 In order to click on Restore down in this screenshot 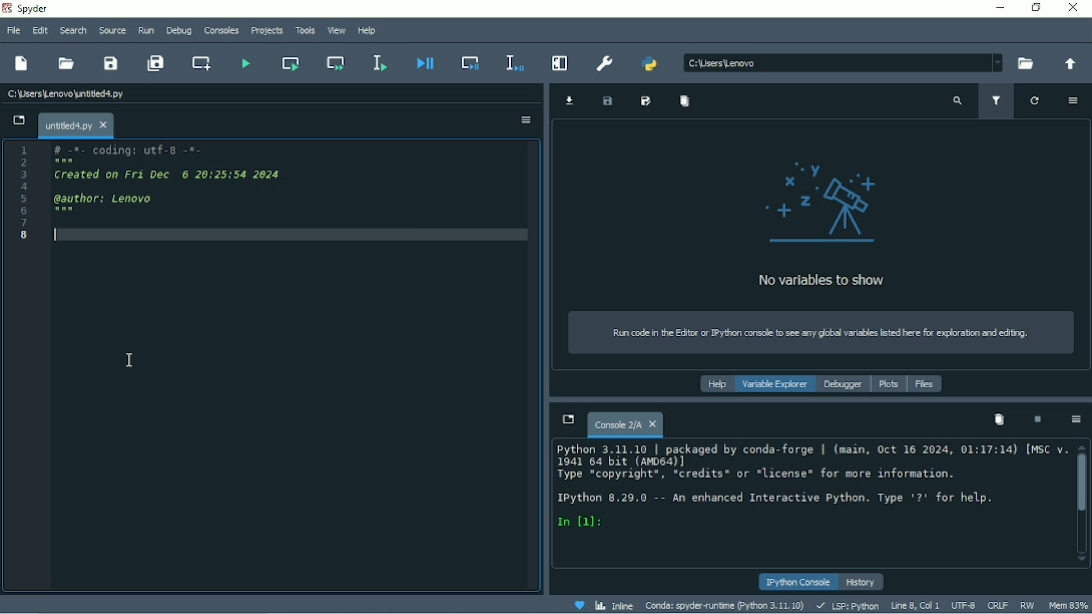, I will do `click(1037, 9)`.